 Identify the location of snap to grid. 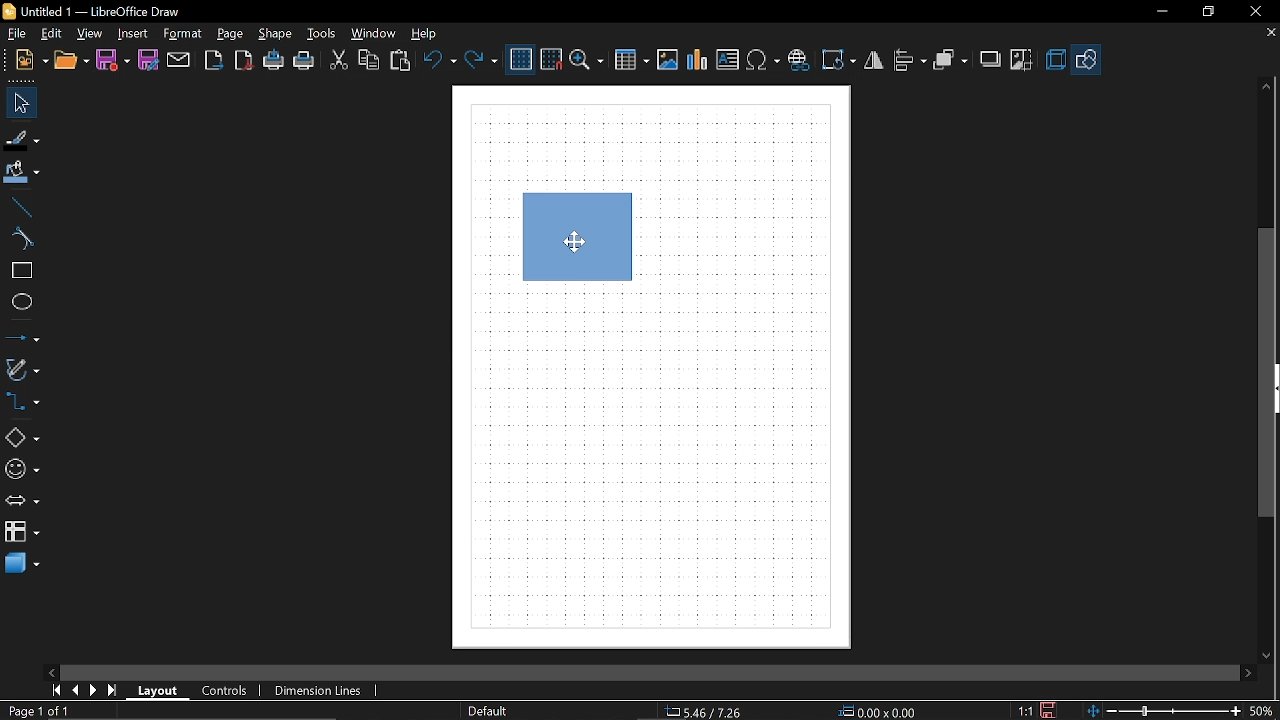
(552, 59).